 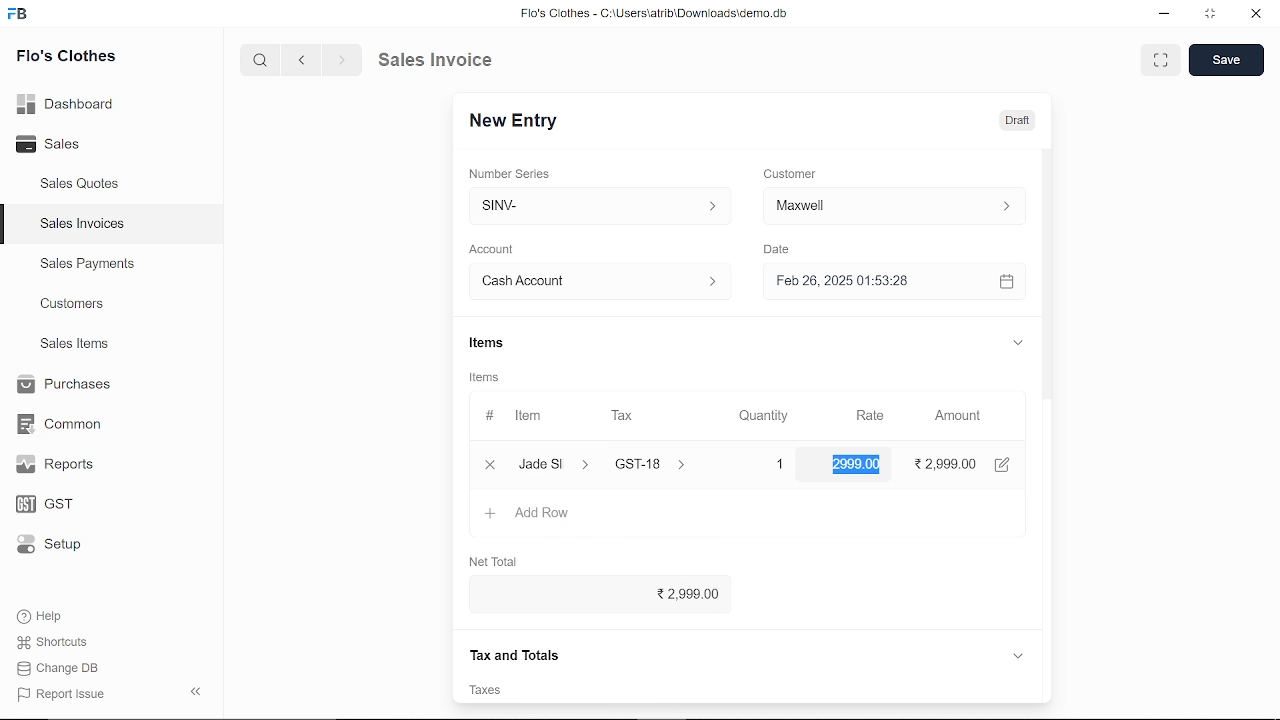 I want to click on Change DB, so click(x=64, y=668).